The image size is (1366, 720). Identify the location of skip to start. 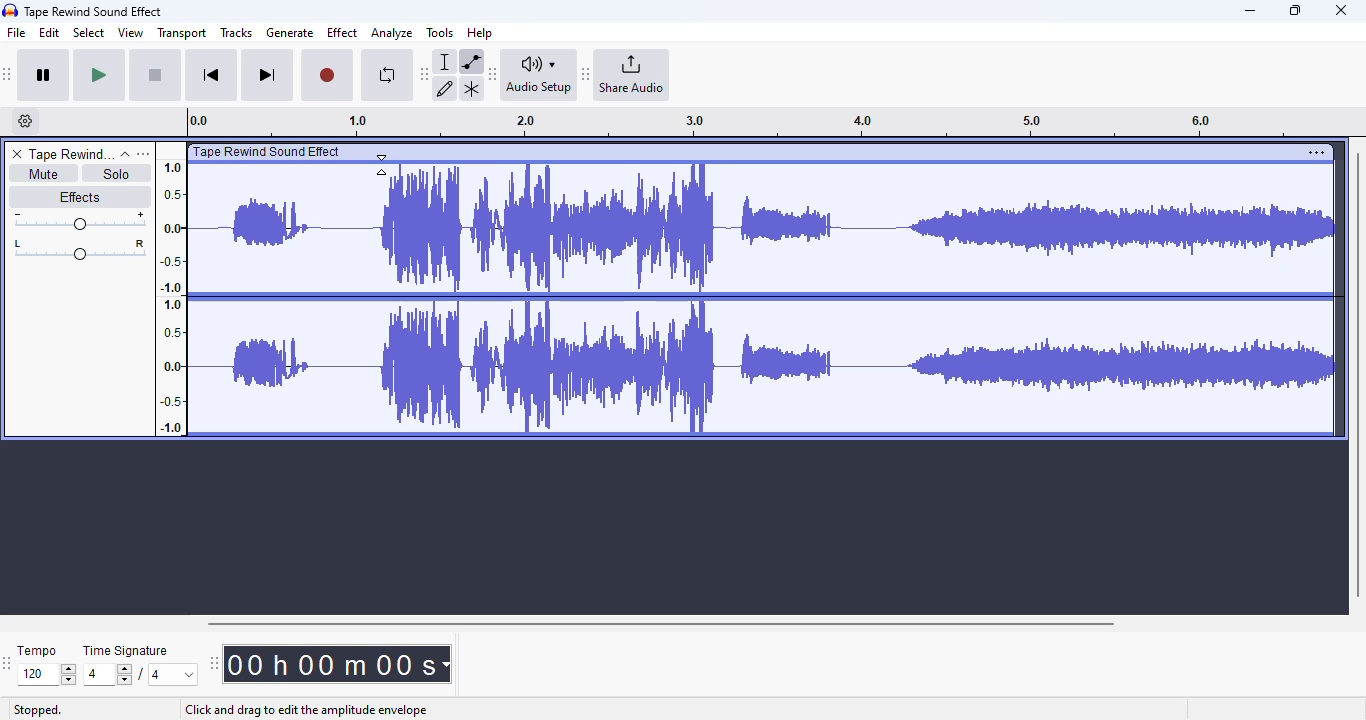
(210, 77).